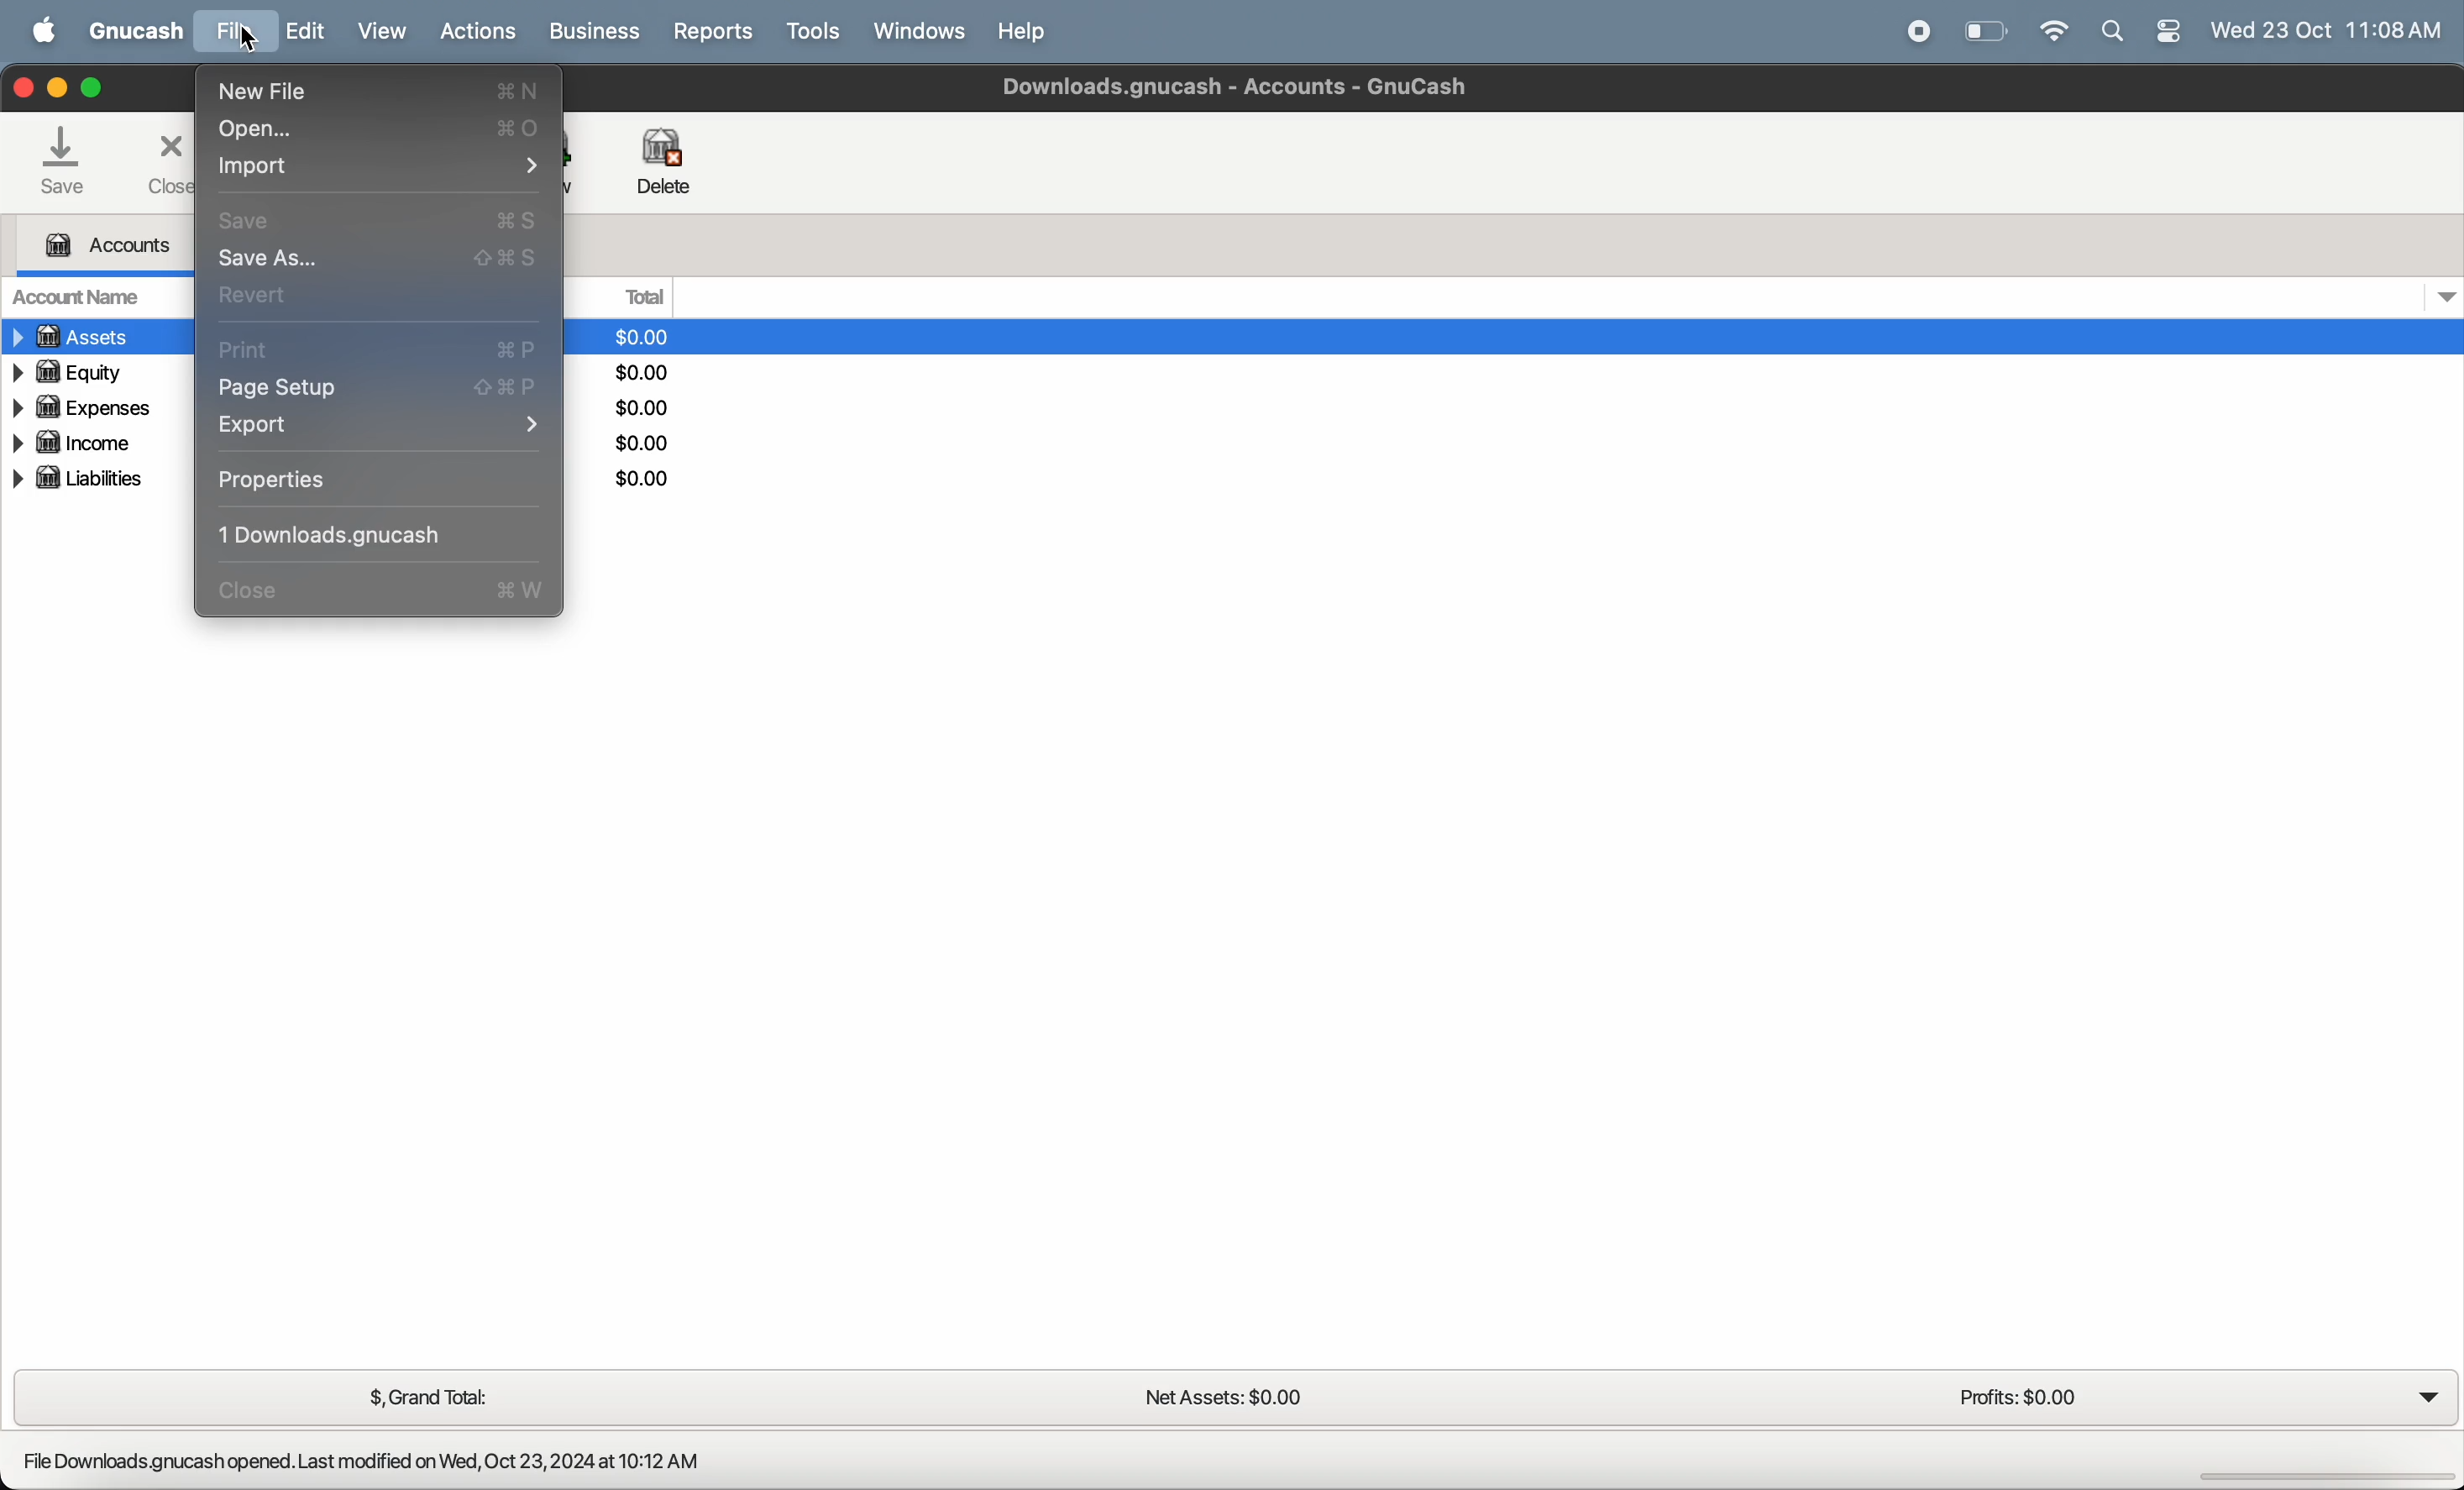 The image size is (2464, 1490). I want to click on dollars, so click(641, 445).